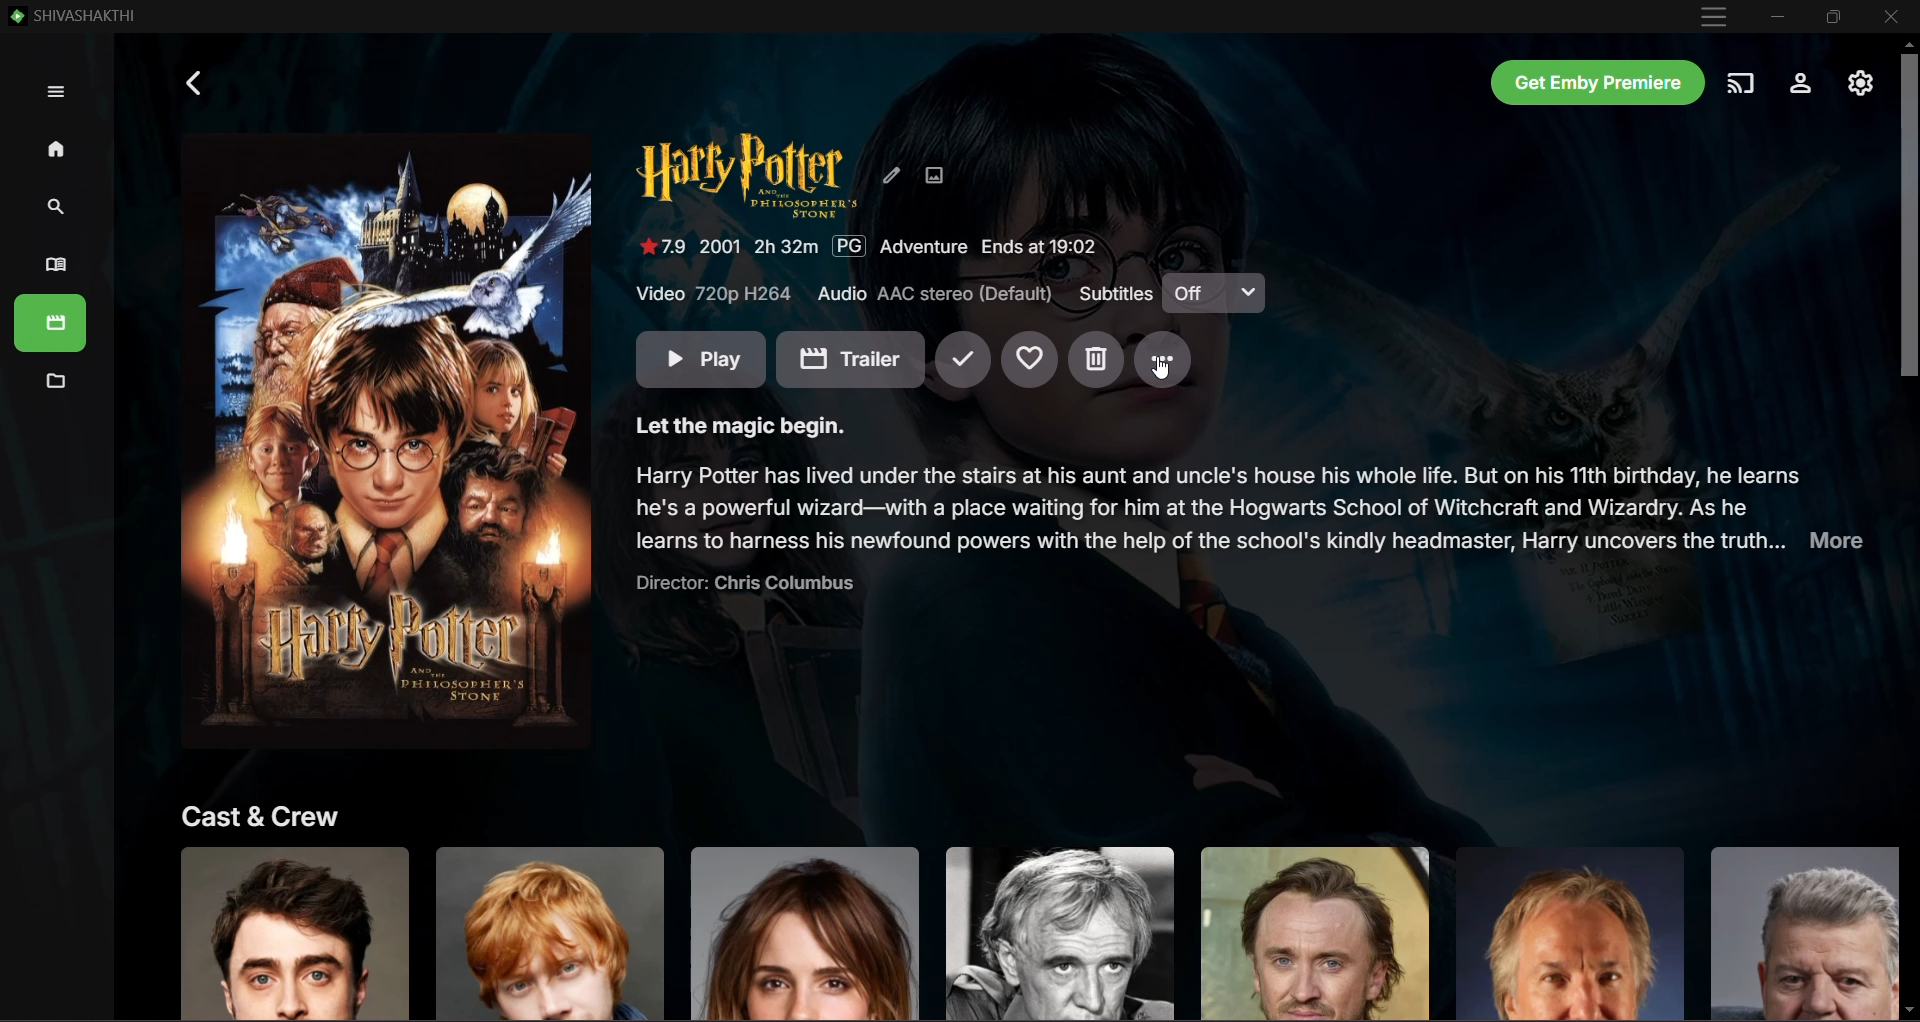 The width and height of the screenshot is (1920, 1022). What do you see at coordinates (51, 323) in the screenshot?
I see `Books` at bounding box center [51, 323].